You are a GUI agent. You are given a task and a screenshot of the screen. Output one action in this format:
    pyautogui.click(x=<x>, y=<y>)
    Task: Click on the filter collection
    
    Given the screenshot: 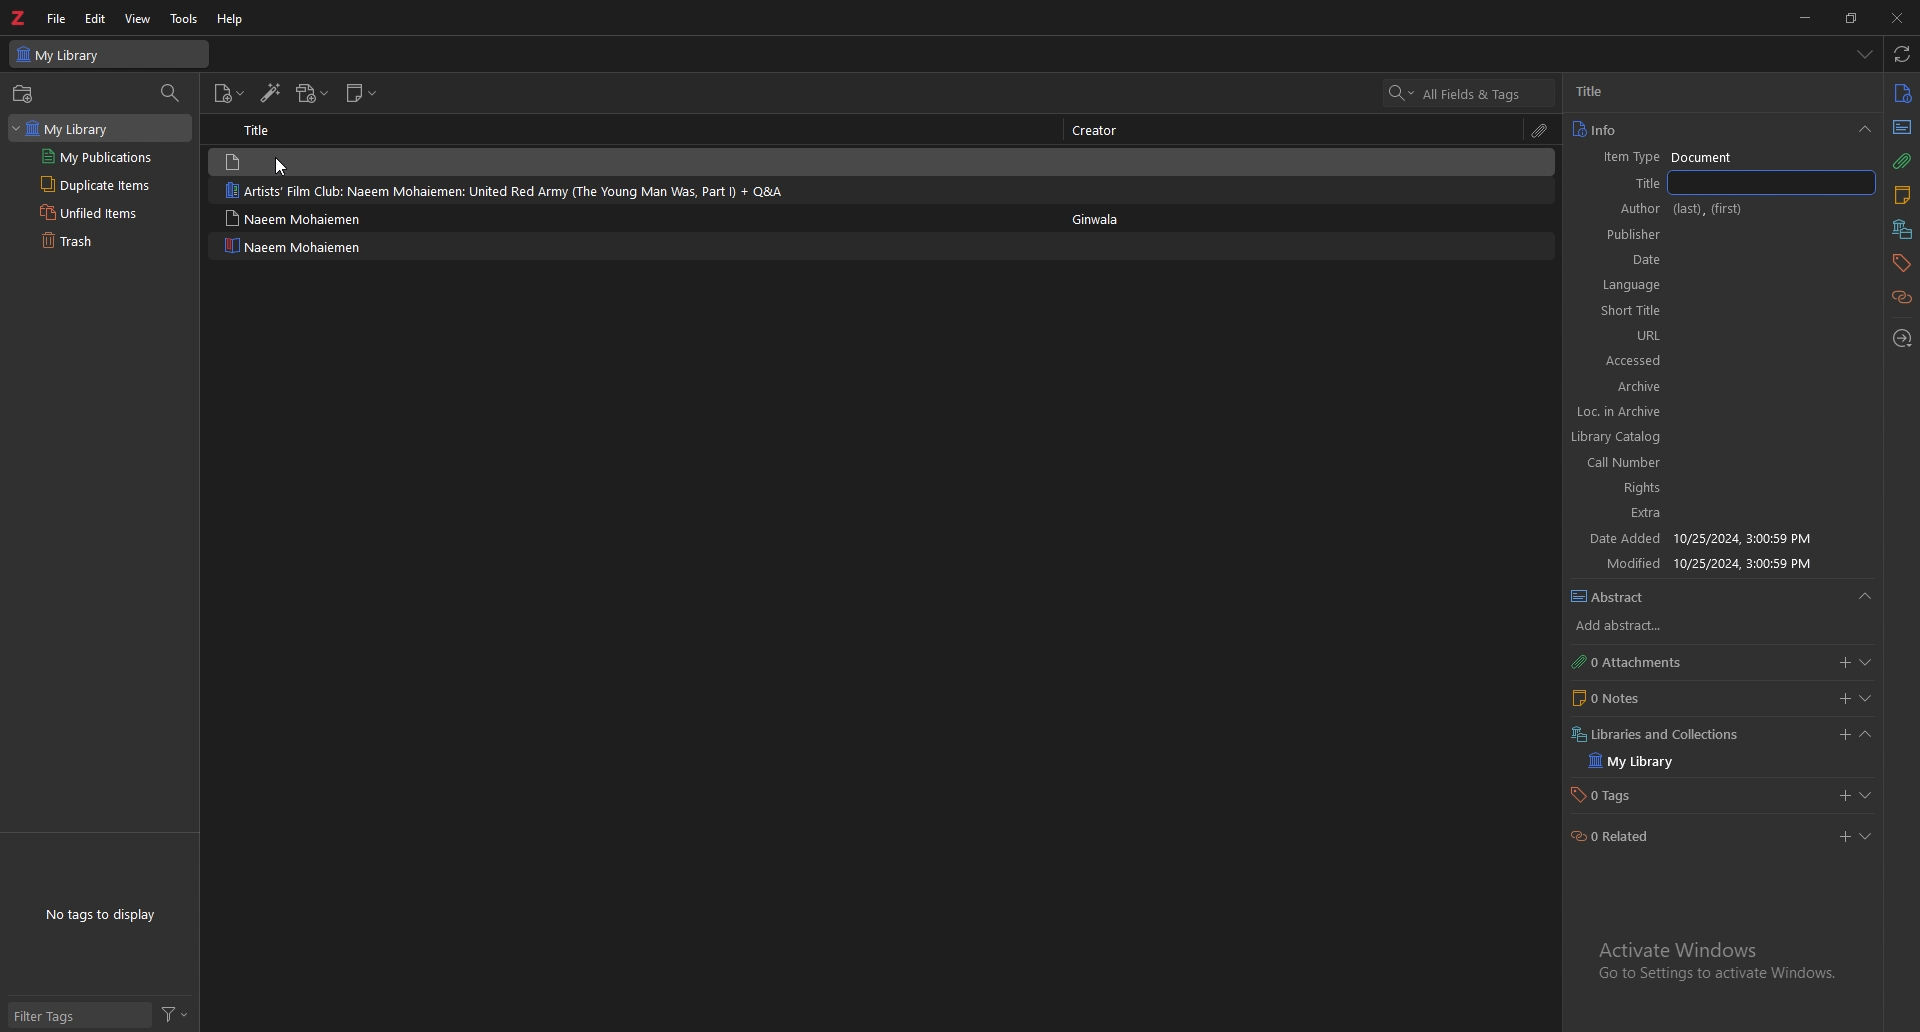 What is the action you would take?
    pyautogui.click(x=171, y=95)
    